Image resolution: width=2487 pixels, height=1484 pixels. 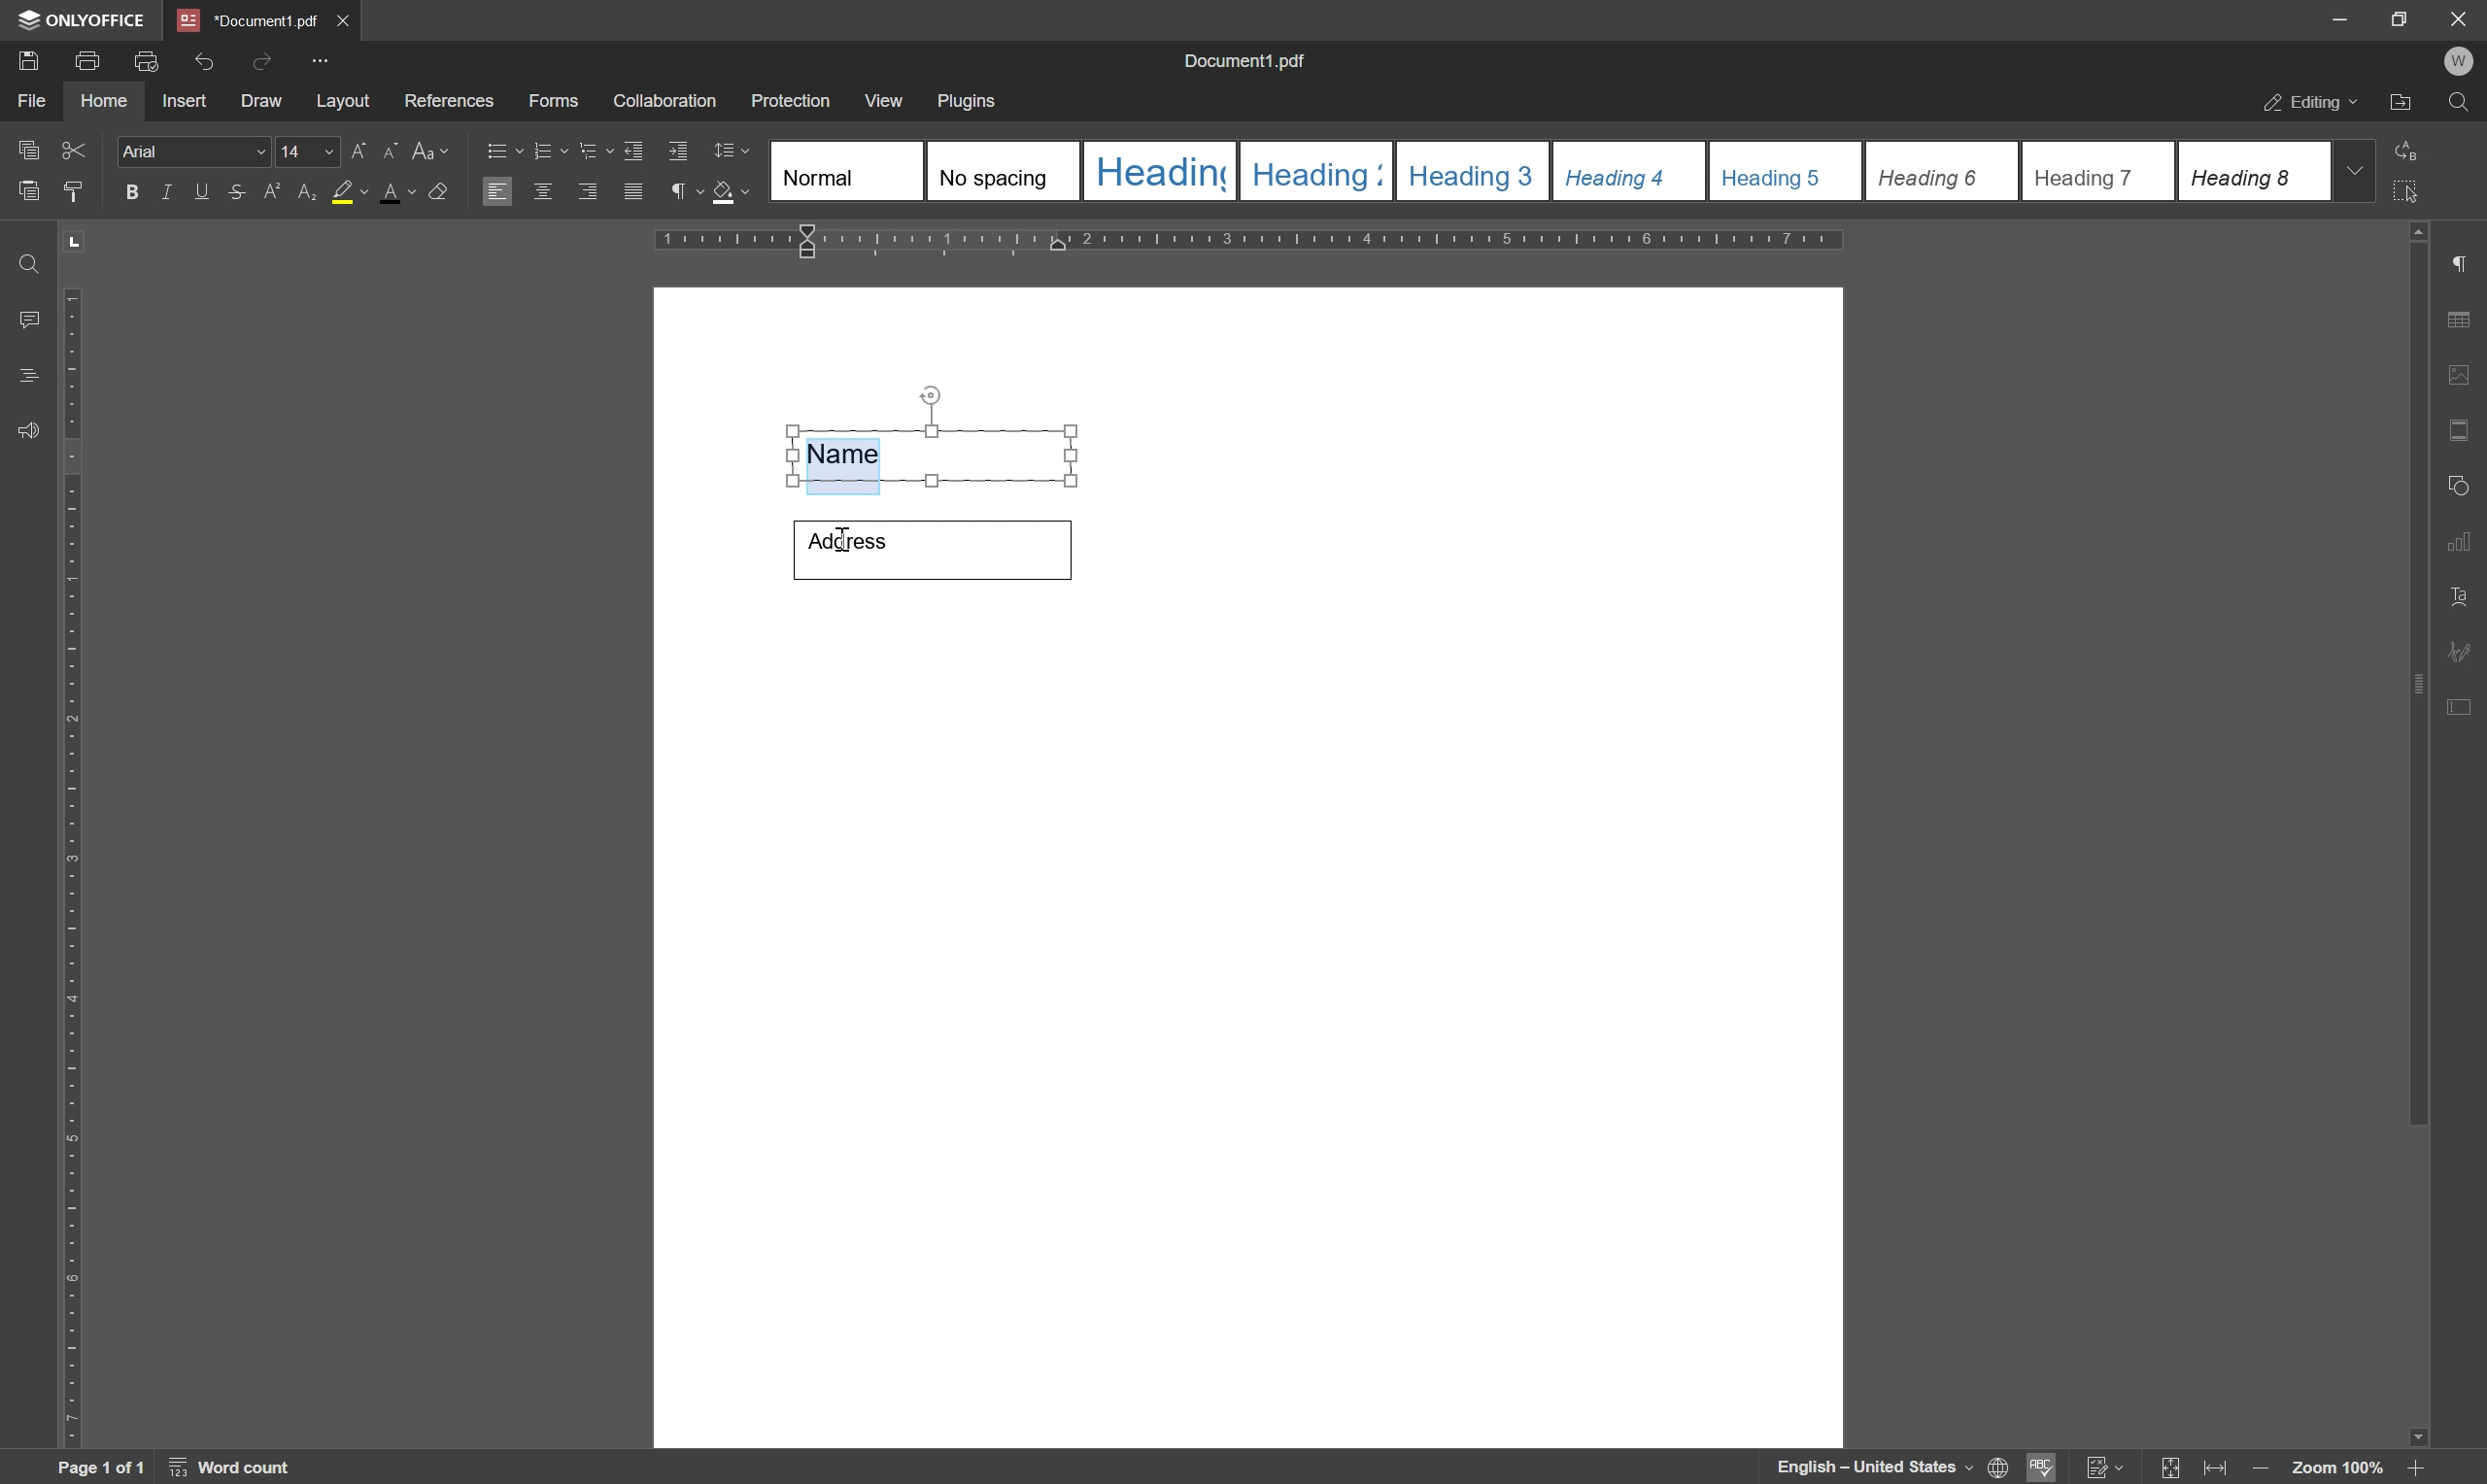 What do you see at coordinates (549, 148) in the screenshot?
I see `numbering` at bounding box center [549, 148].